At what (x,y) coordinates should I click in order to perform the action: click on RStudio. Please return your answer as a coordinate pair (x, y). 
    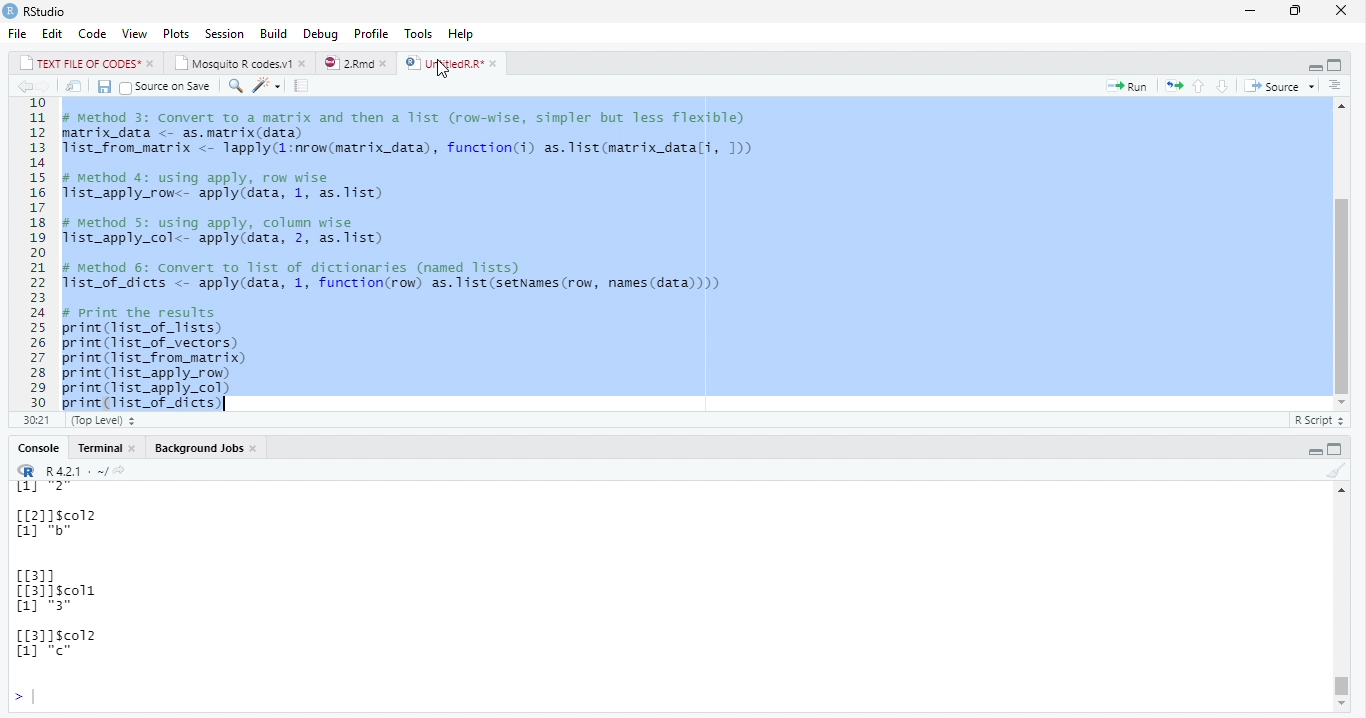
    Looking at the image, I should click on (36, 11).